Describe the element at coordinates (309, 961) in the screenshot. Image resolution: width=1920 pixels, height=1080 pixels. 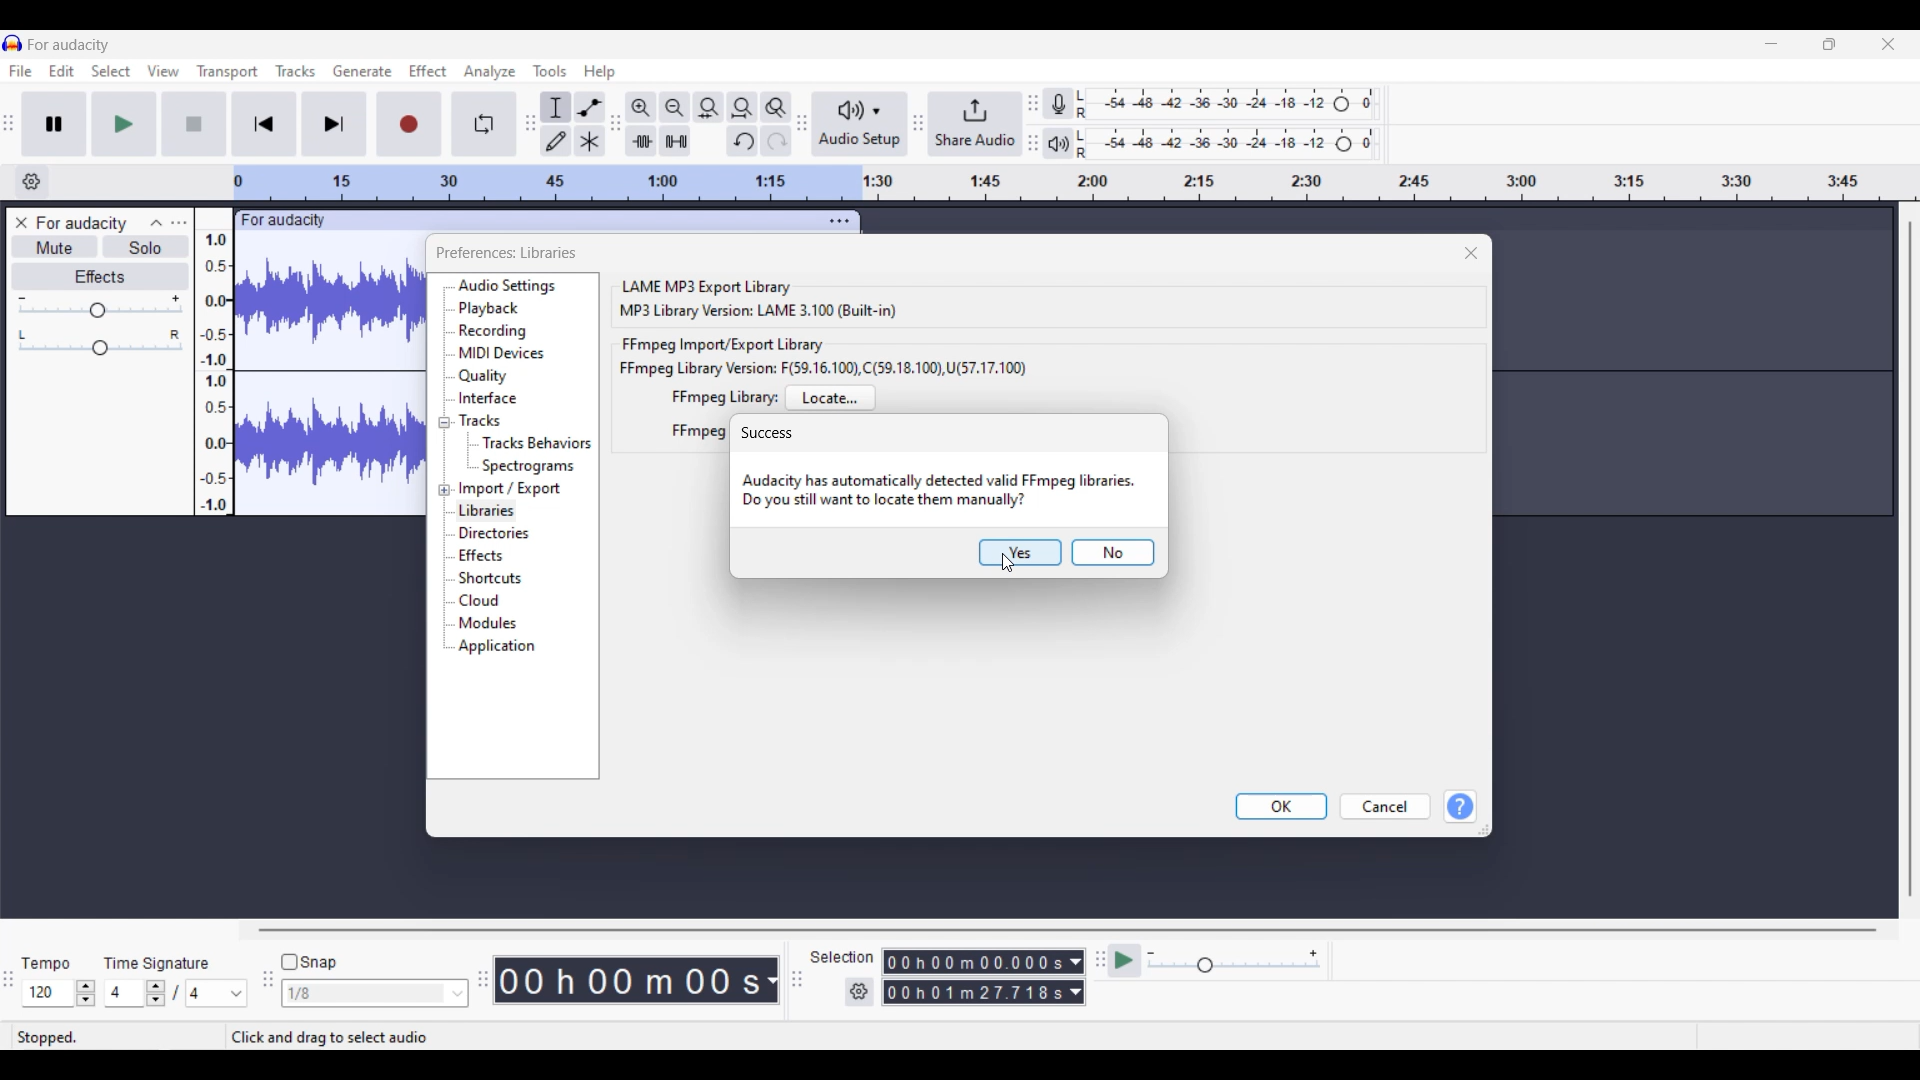
I see `Snap` at that location.